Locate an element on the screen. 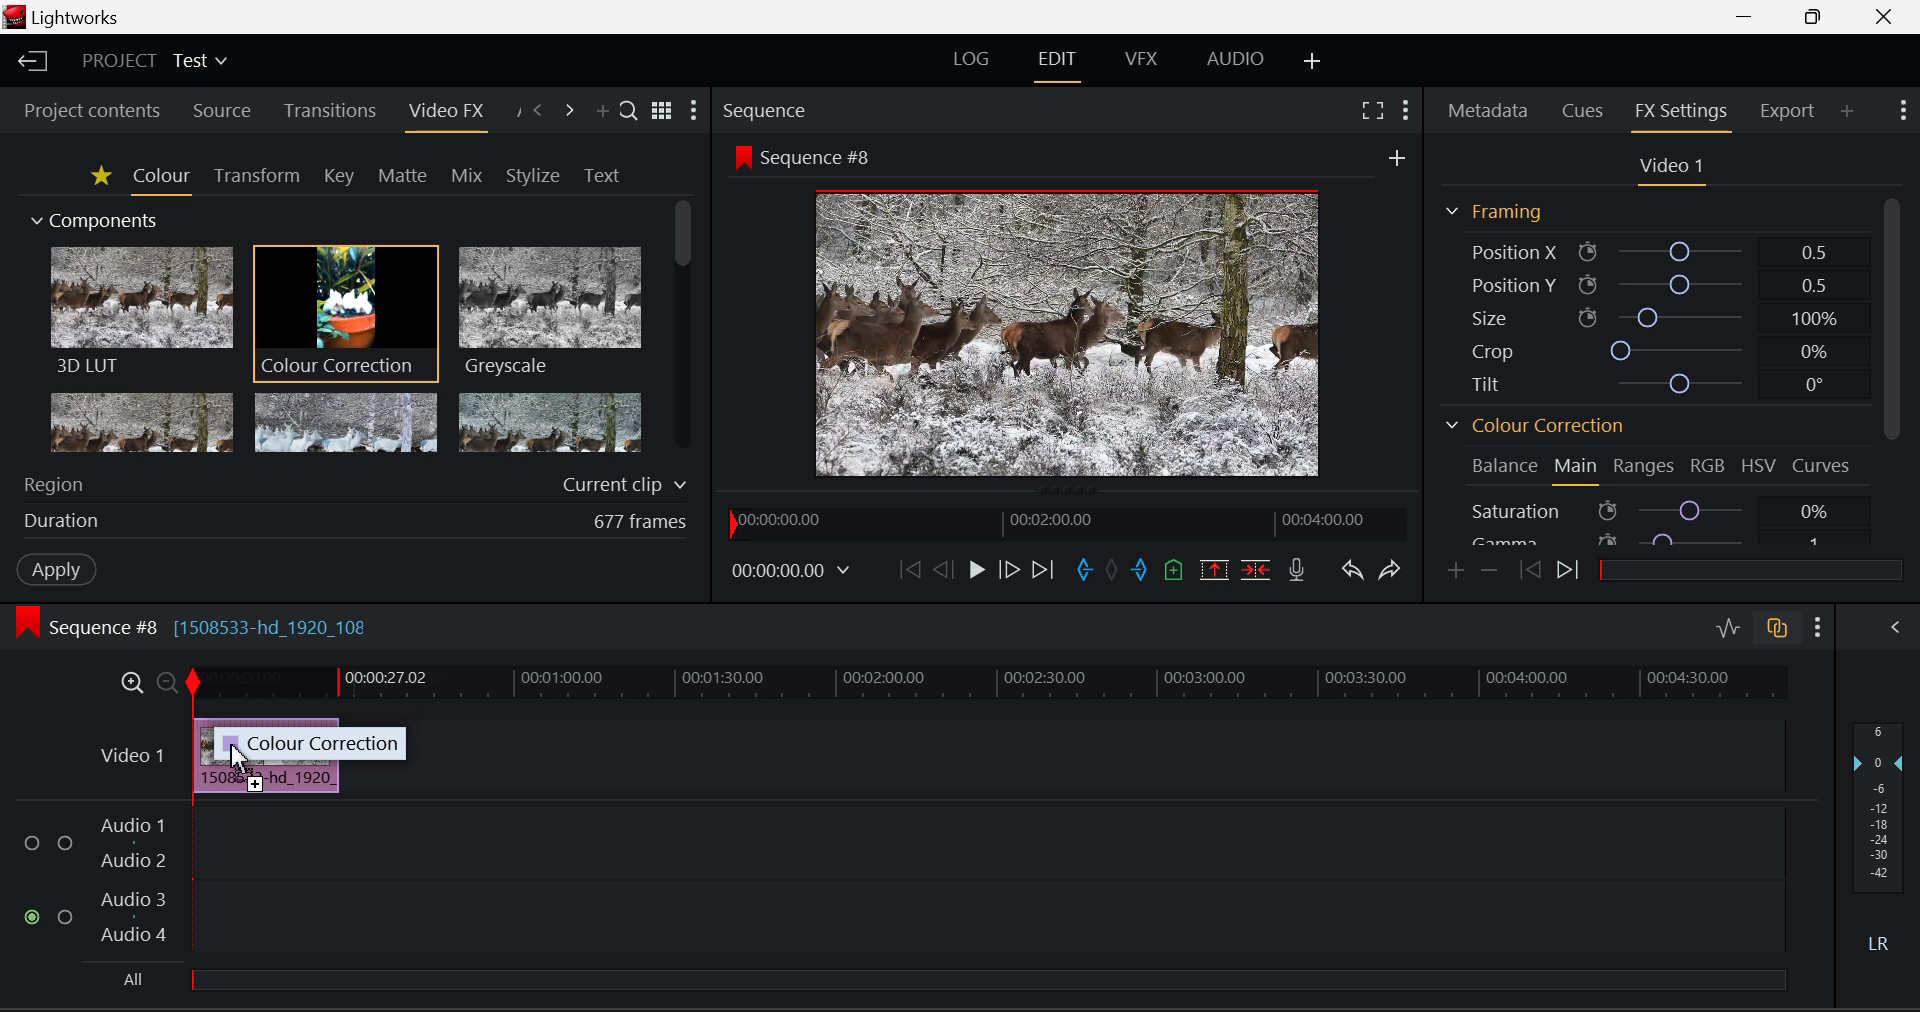  Project Timeline Navigator is located at coordinates (1068, 521).